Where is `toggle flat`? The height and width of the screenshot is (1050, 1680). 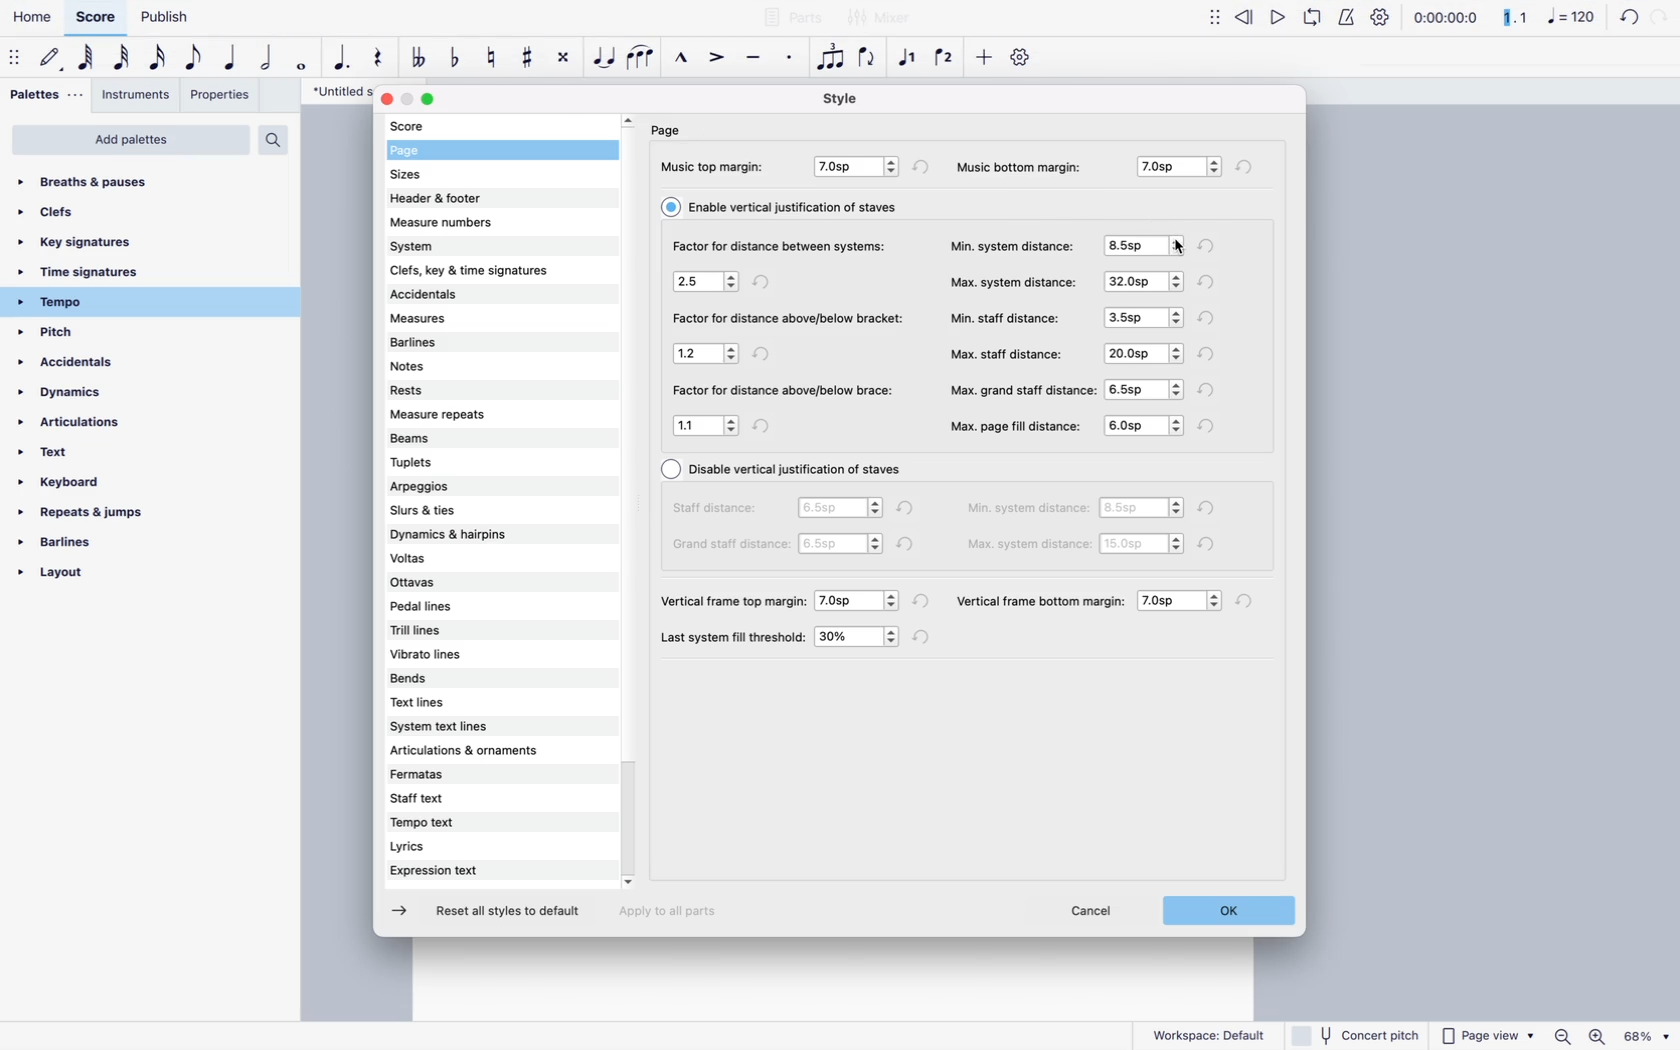 toggle flat is located at coordinates (459, 60).